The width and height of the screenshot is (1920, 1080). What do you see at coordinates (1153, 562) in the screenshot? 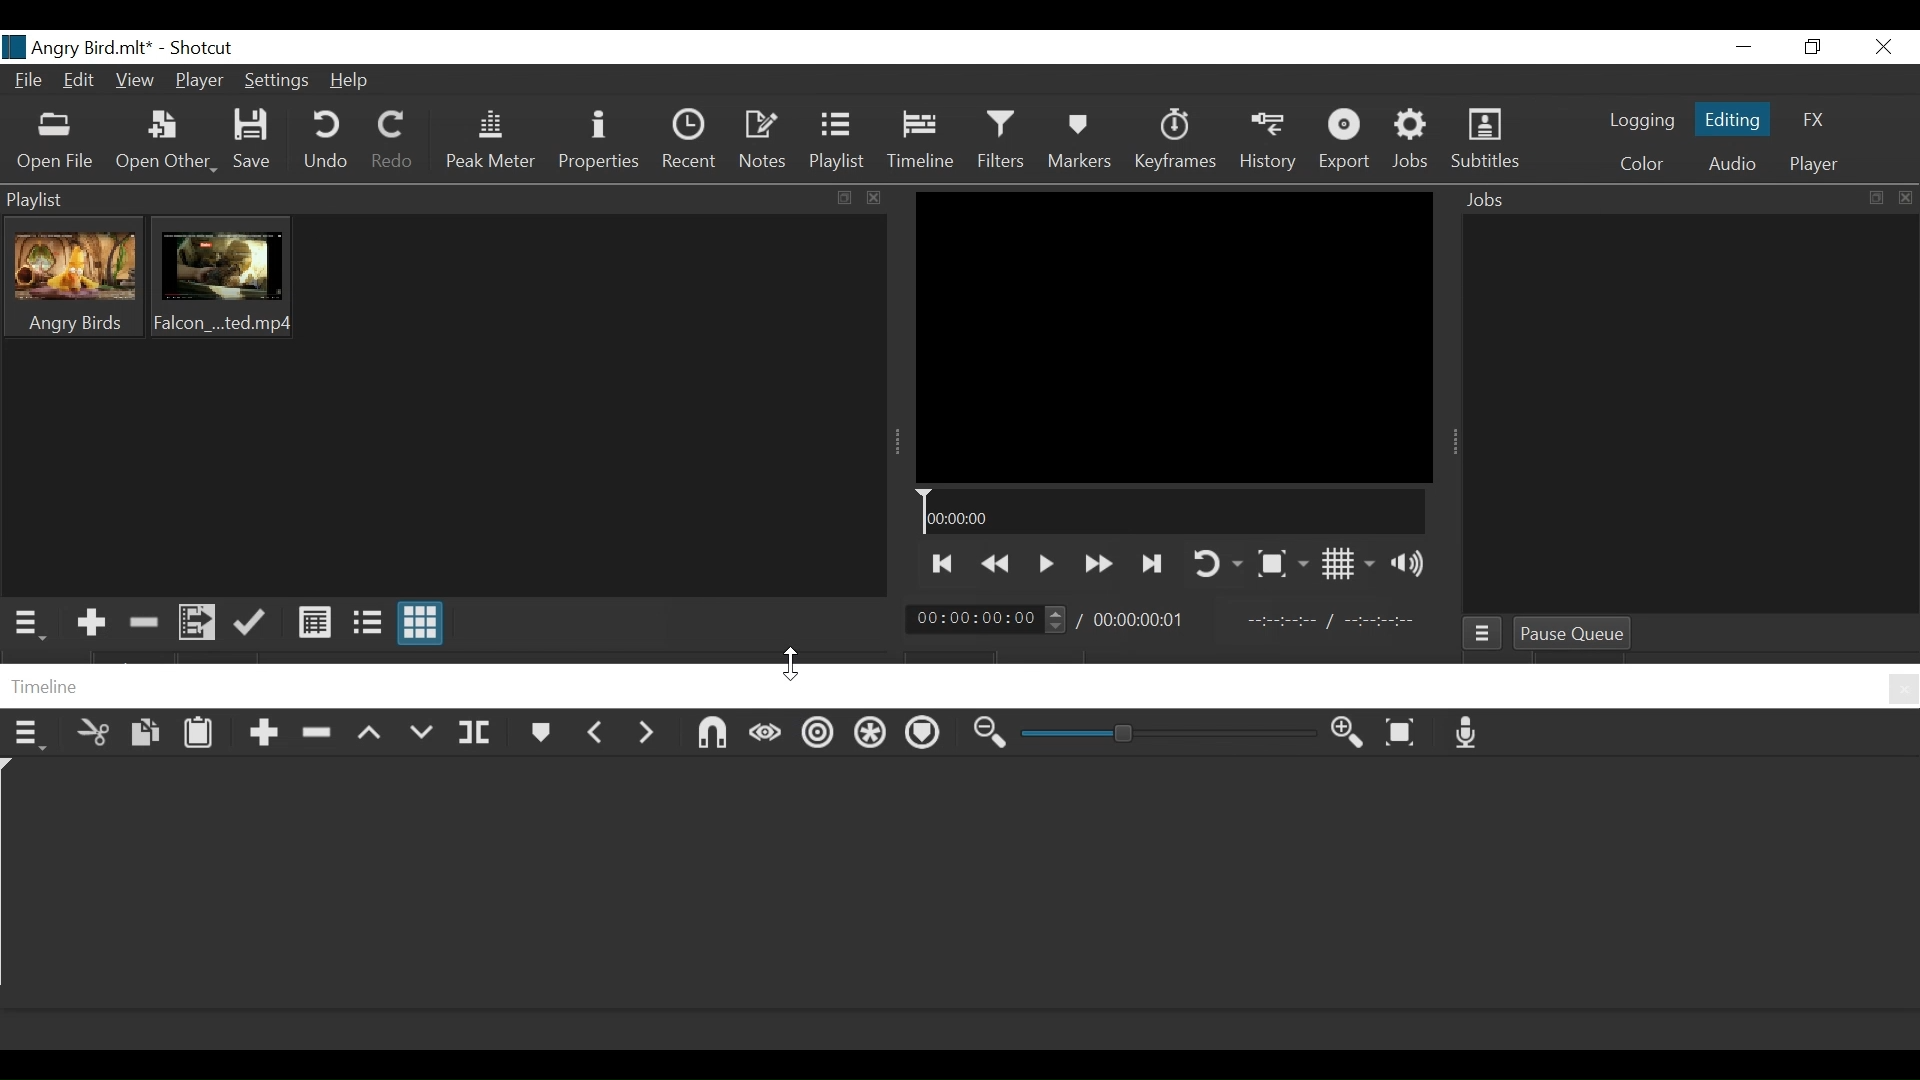
I see `Skip to the next point` at bounding box center [1153, 562].